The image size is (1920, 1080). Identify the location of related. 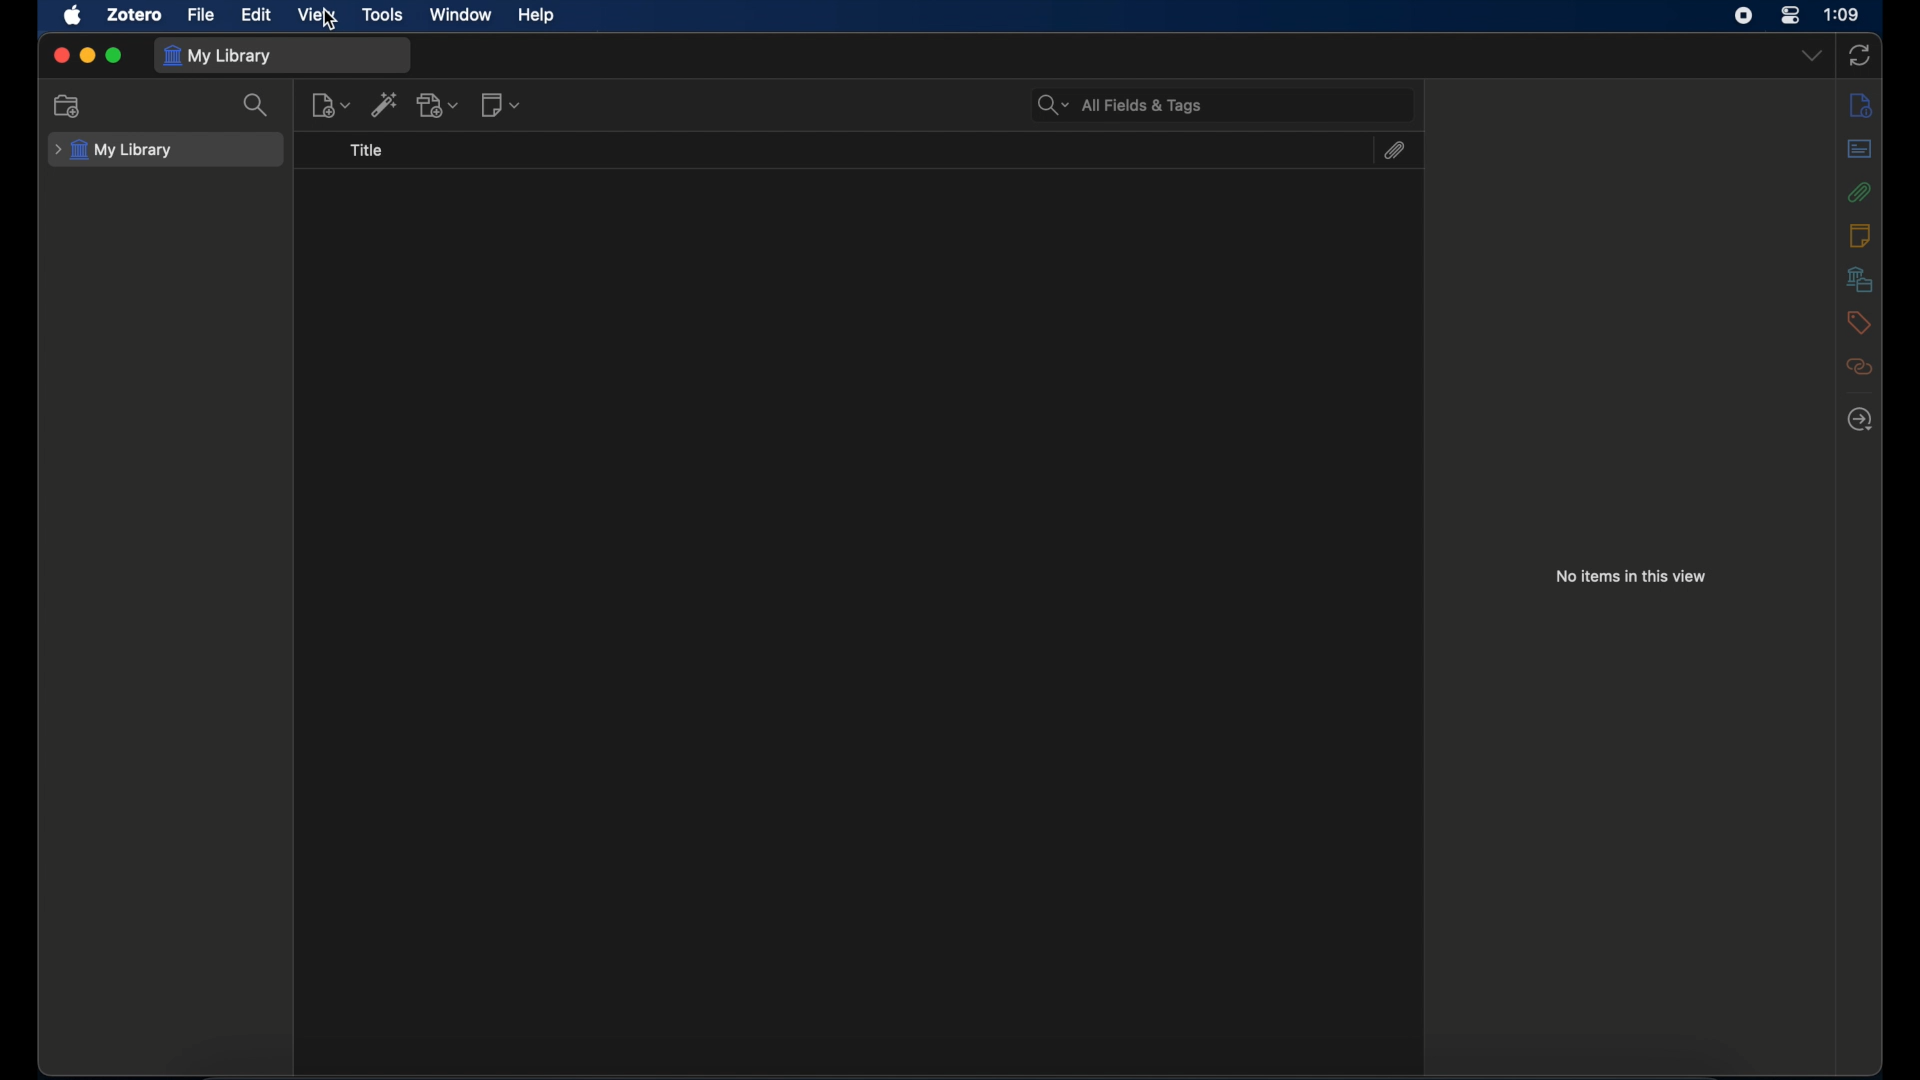
(1859, 366).